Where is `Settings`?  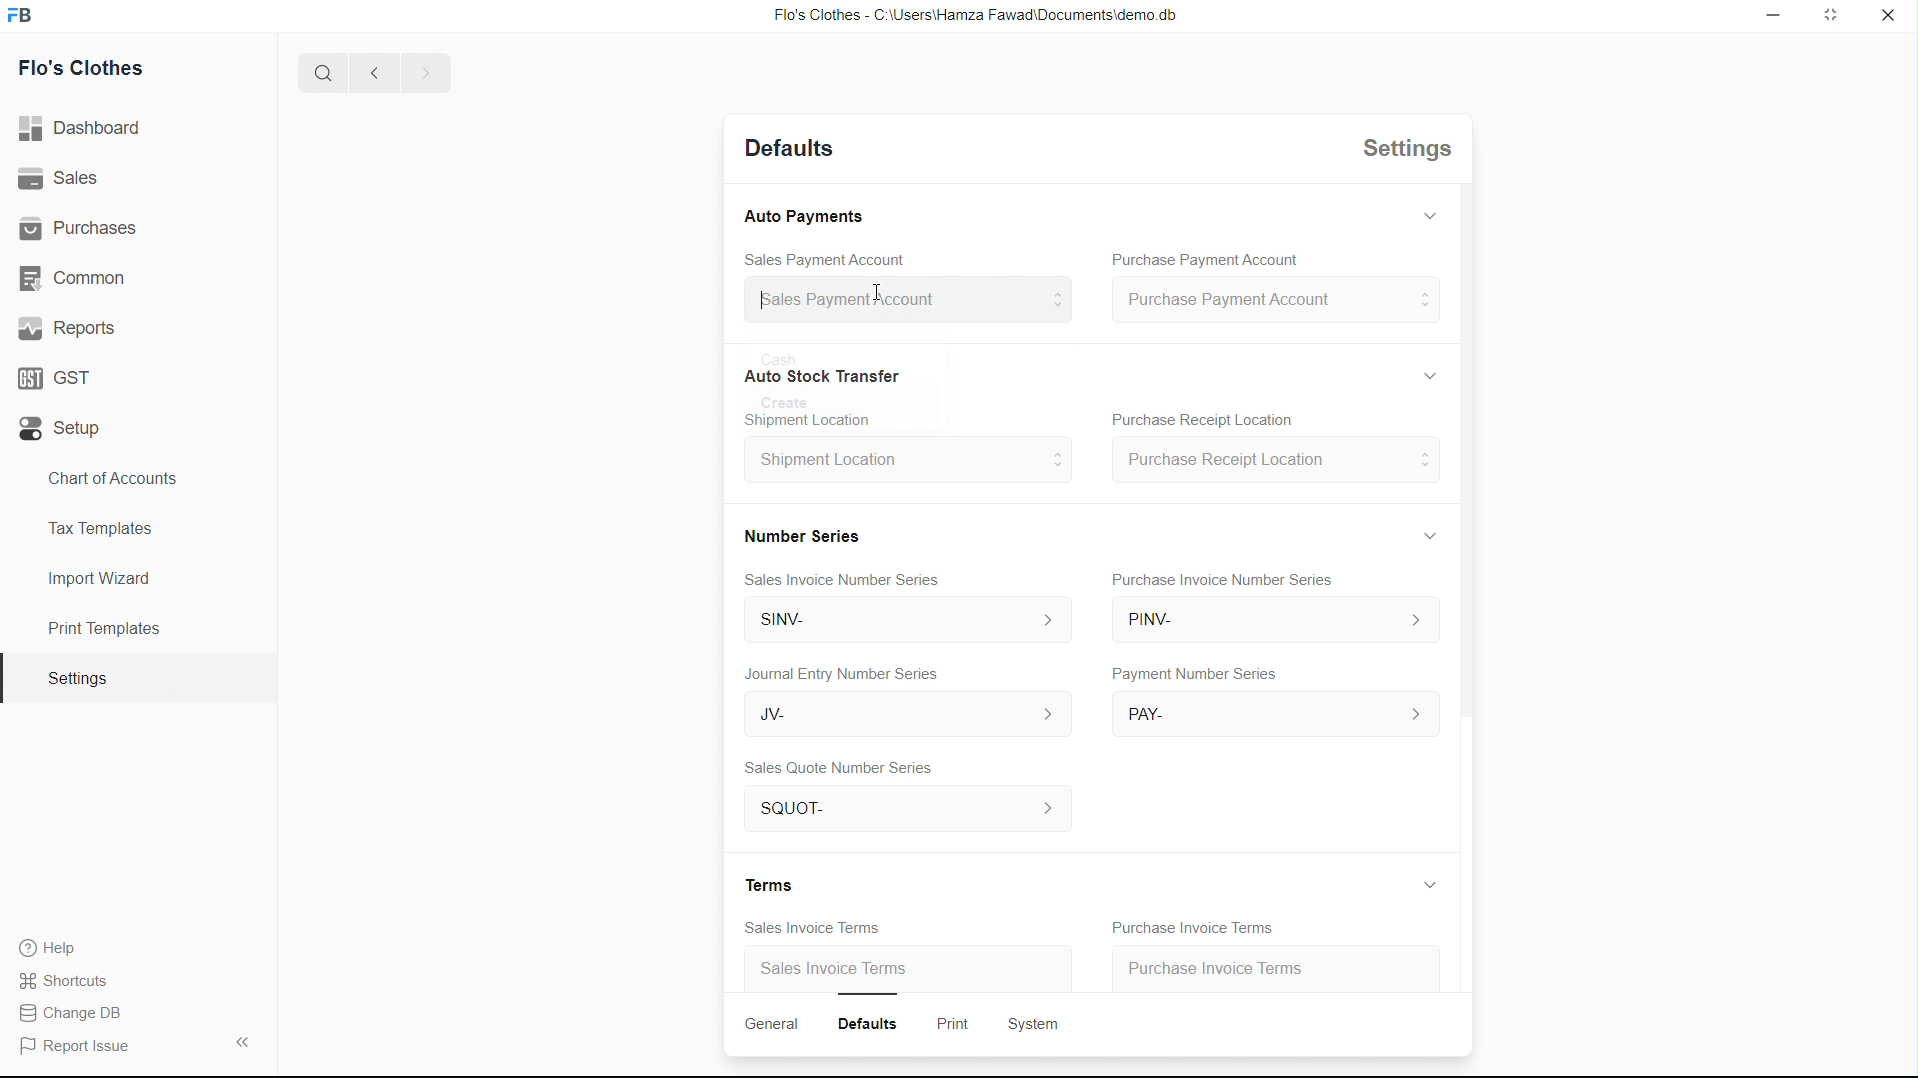
Settings is located at coordinates (76, 679).